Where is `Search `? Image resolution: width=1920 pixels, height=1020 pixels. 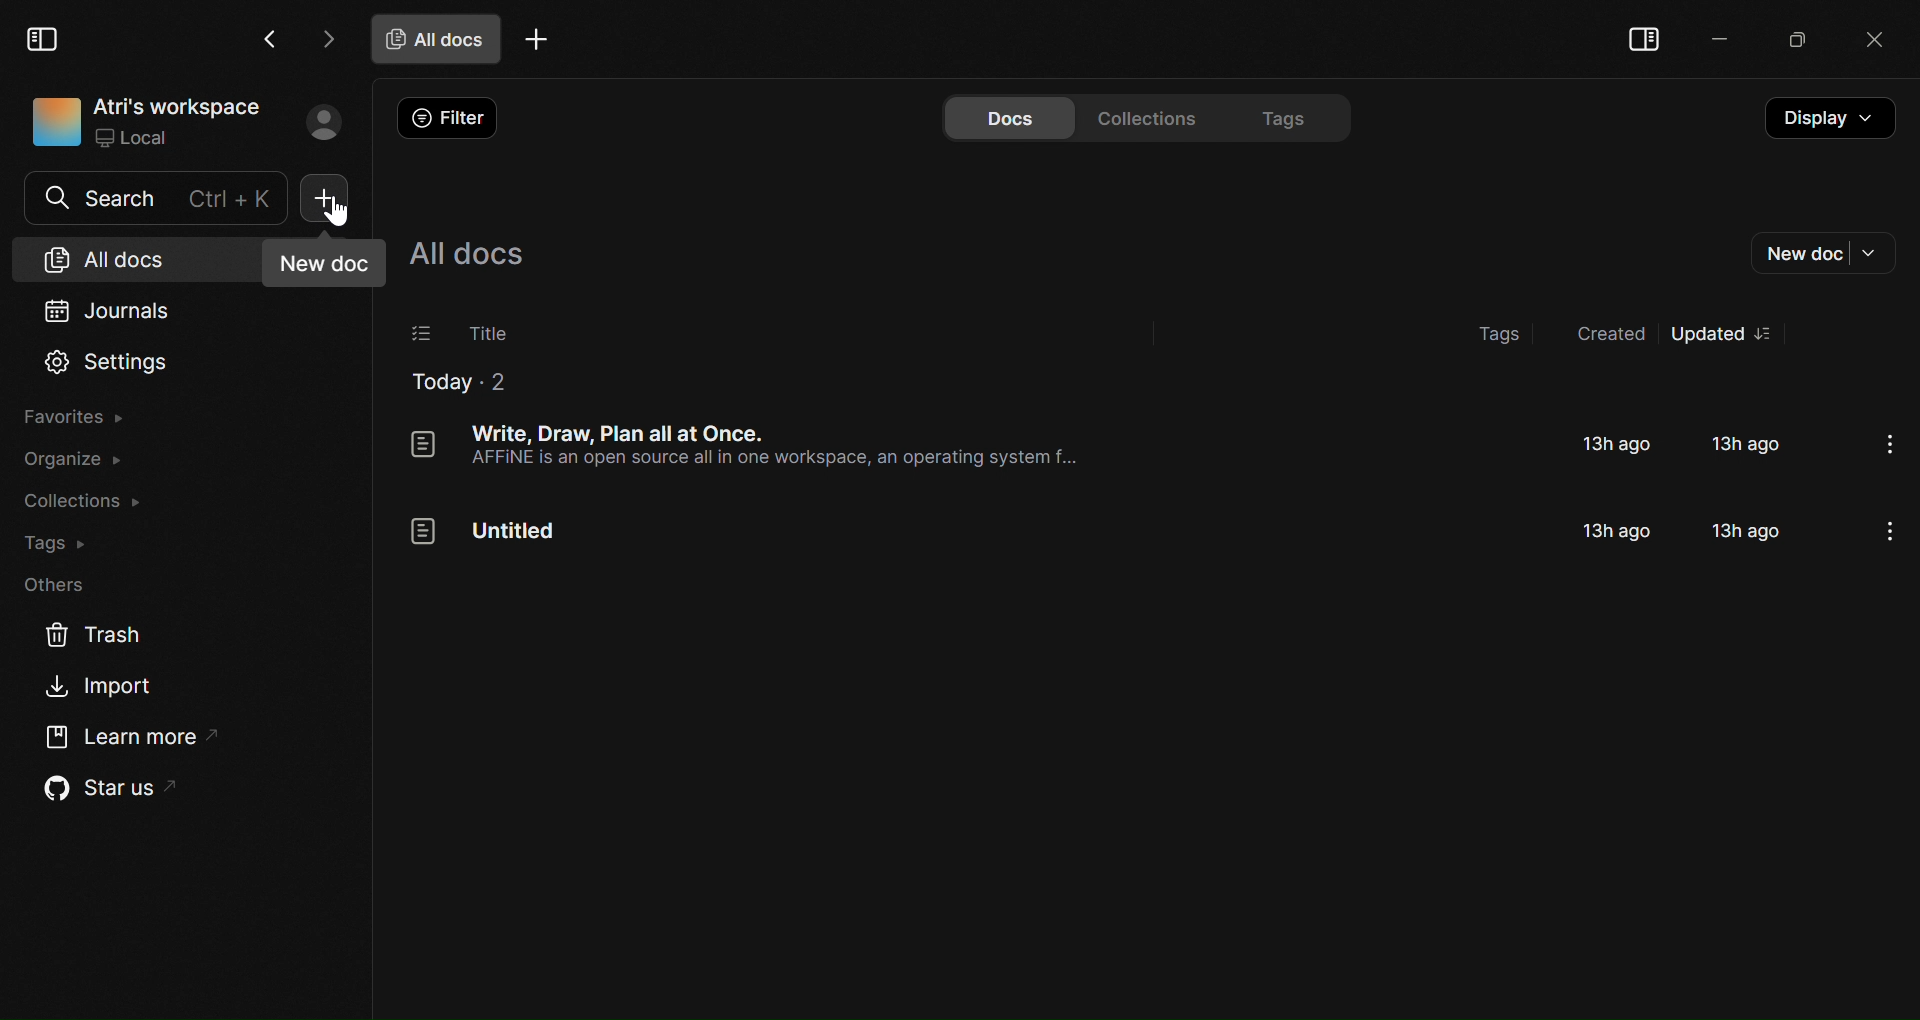 Search  is located at coordinates (156, 198).